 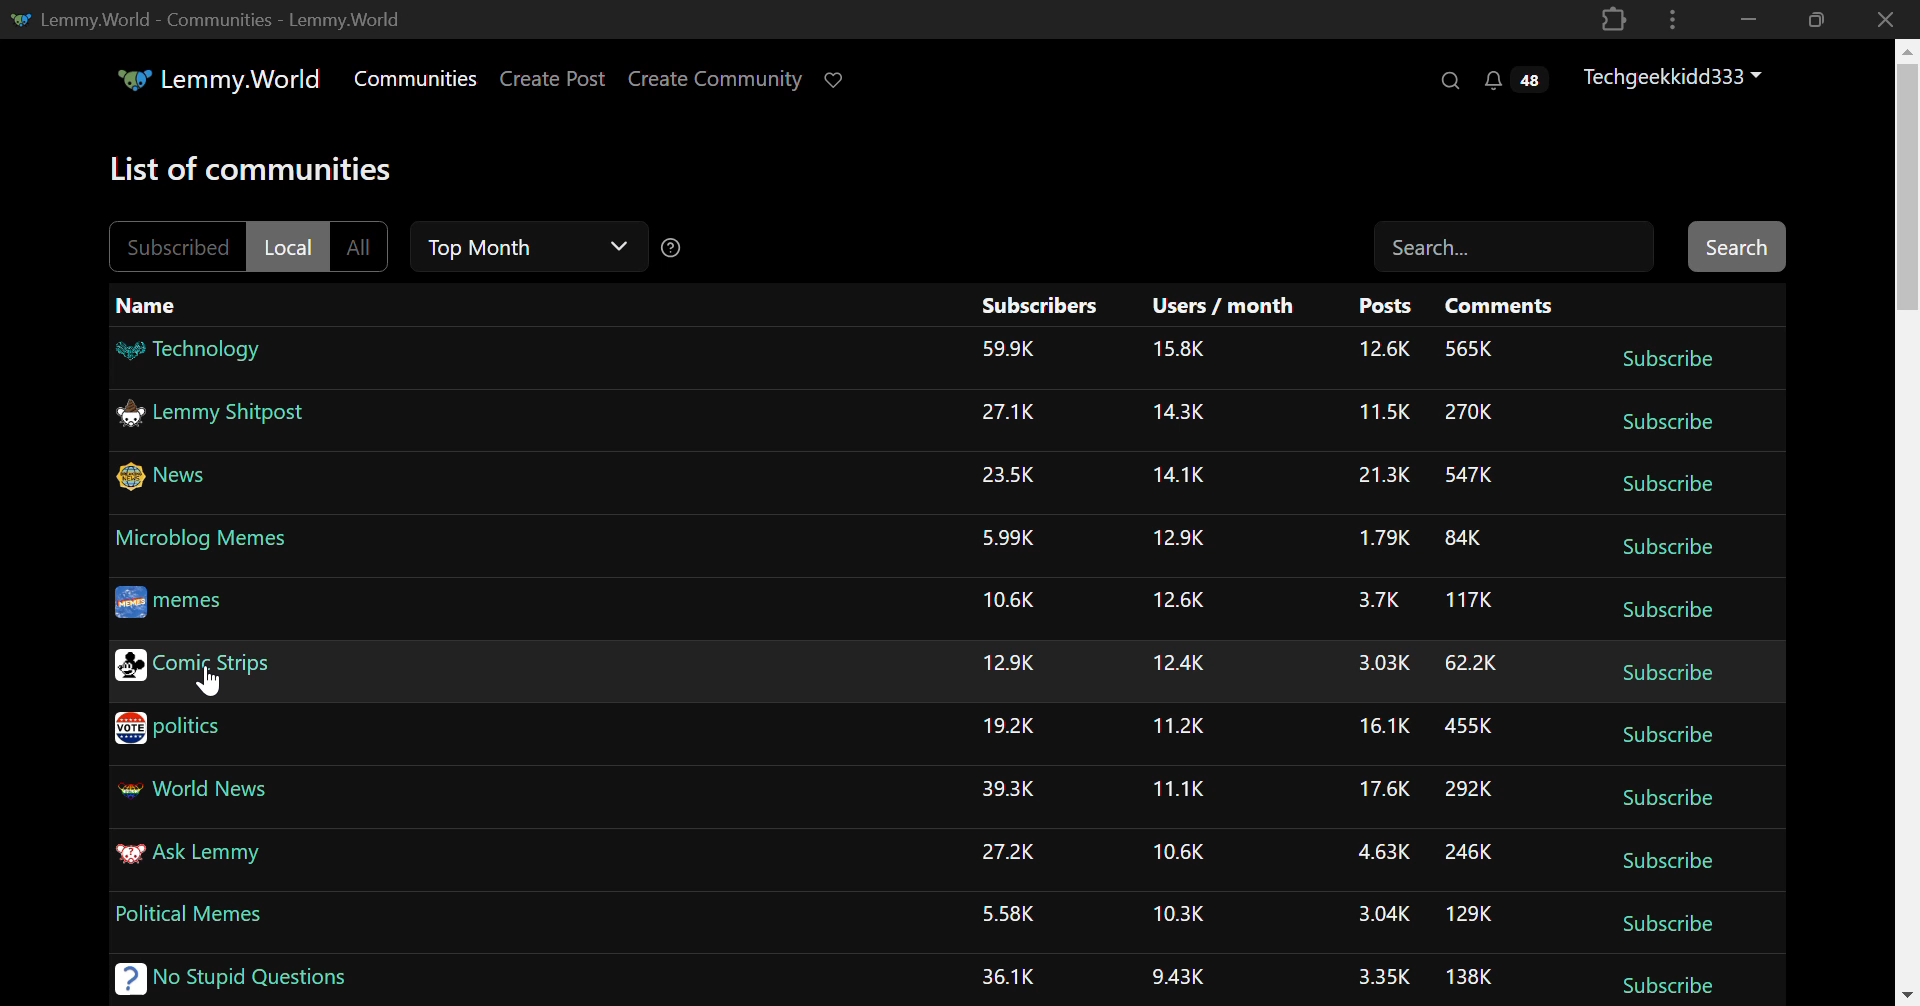 I want to click on 129K, so click(x=1469, y=913).